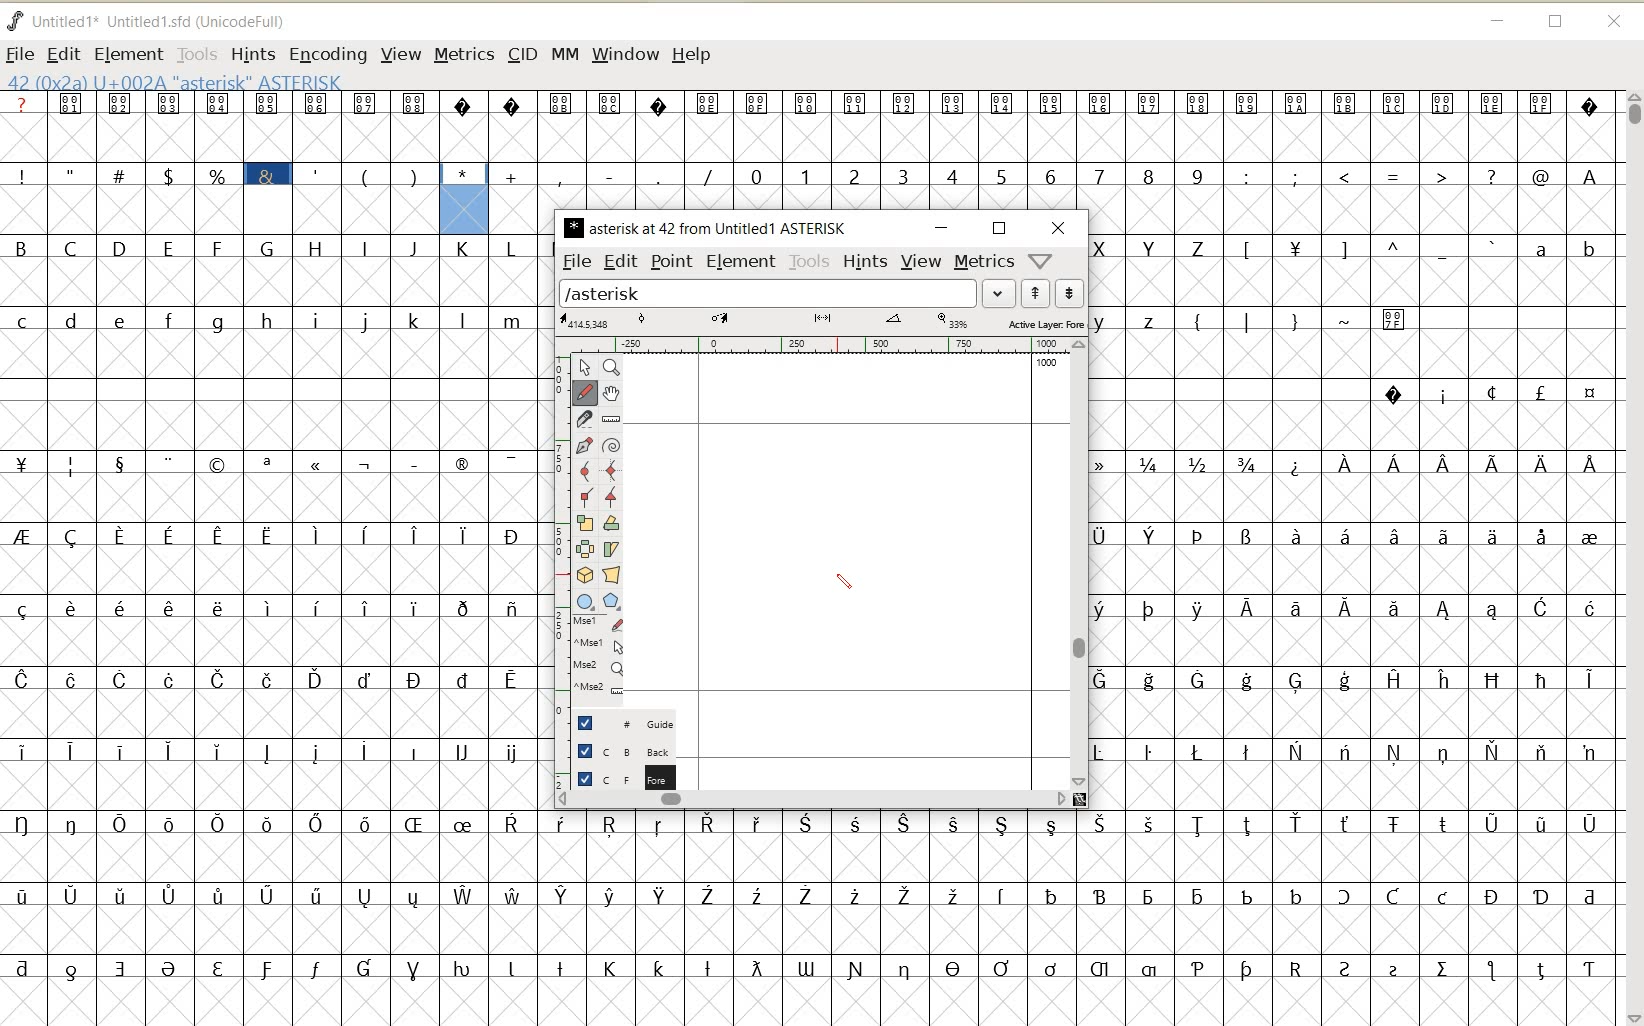 The height and width of the screenshot is (1026, 1644). What do you see at coordinates (814, 918) in the screenshot?
I see `GLYPHY CHARACTERS` at bounding box center [814, 918].